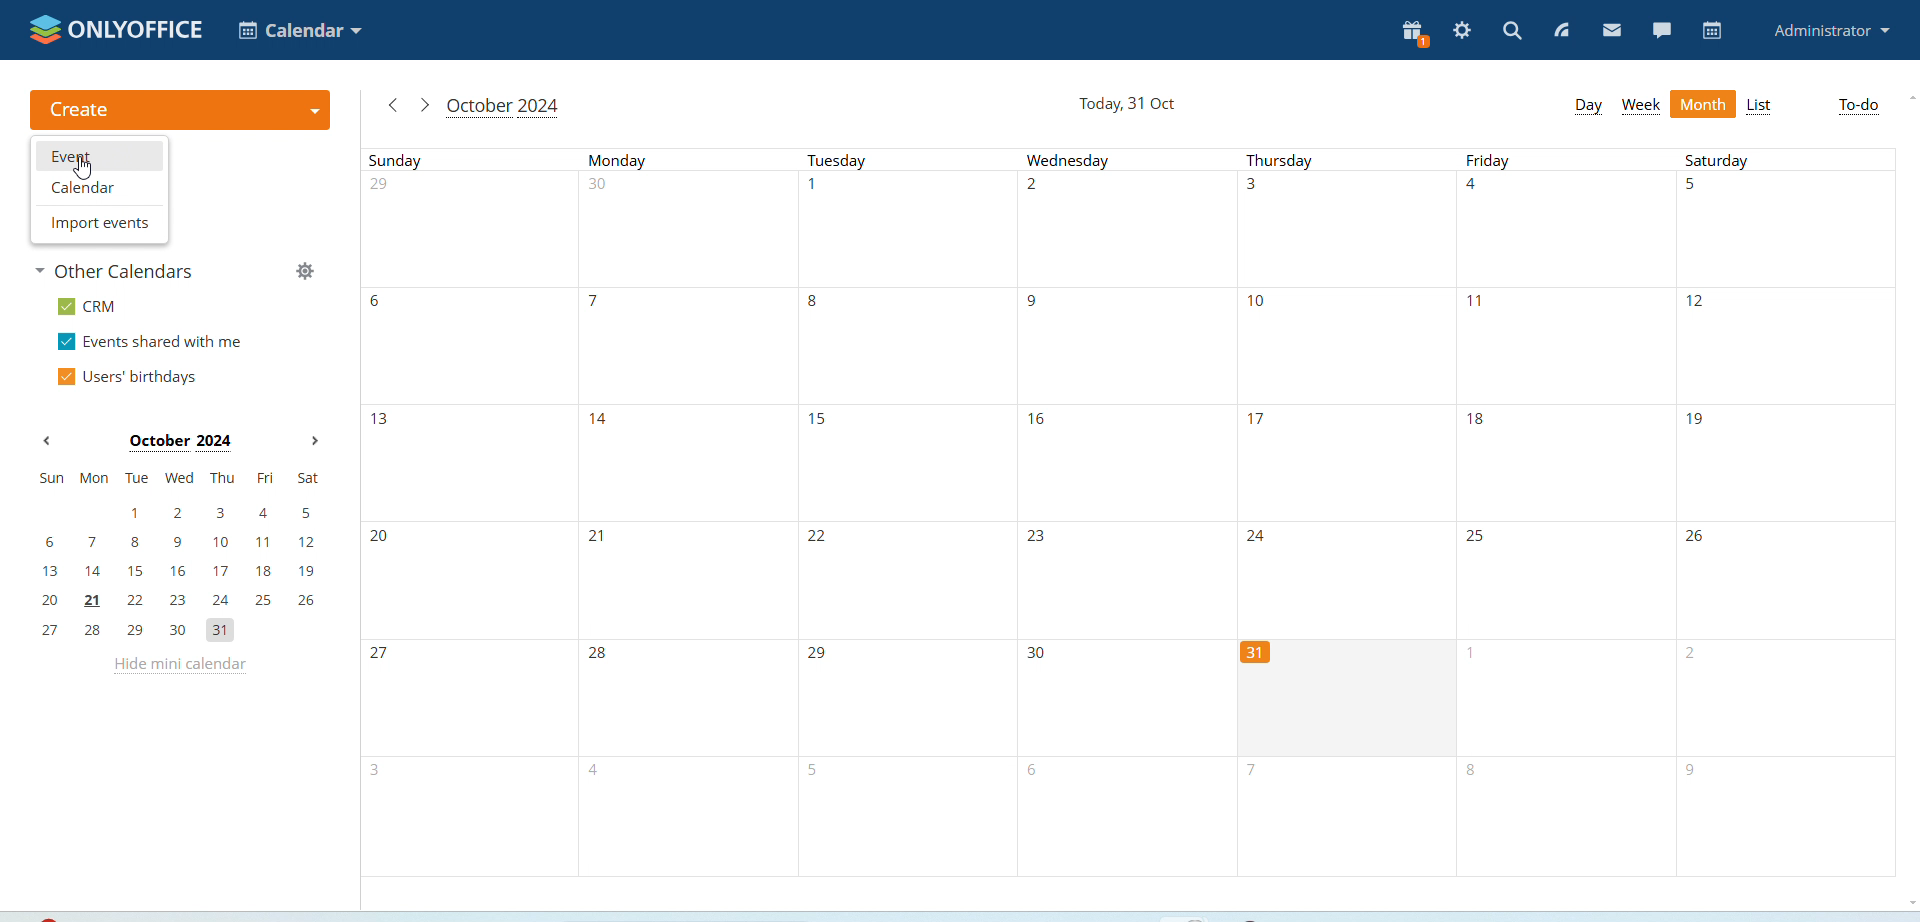 This screenshot has width=1920, height=922. I want to click on calendar, so click(99, 187).